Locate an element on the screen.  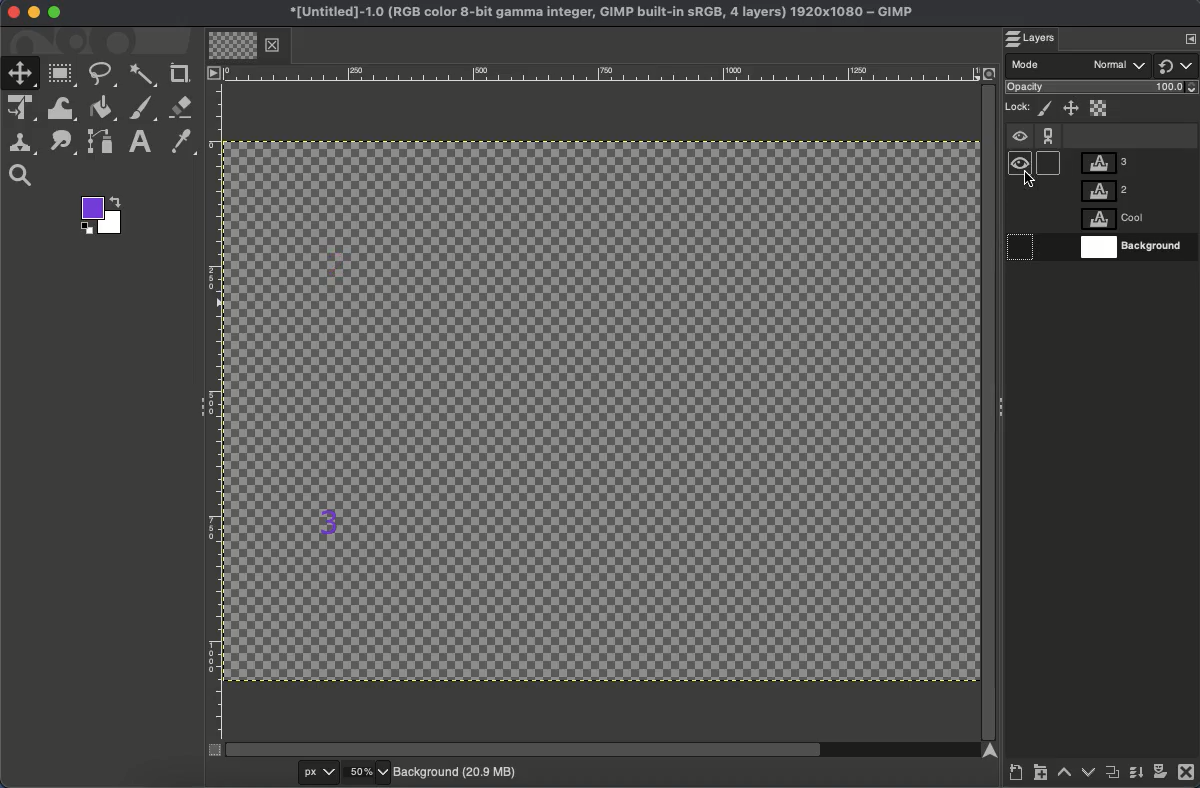
Eraser is located at coordinates (182, 107).